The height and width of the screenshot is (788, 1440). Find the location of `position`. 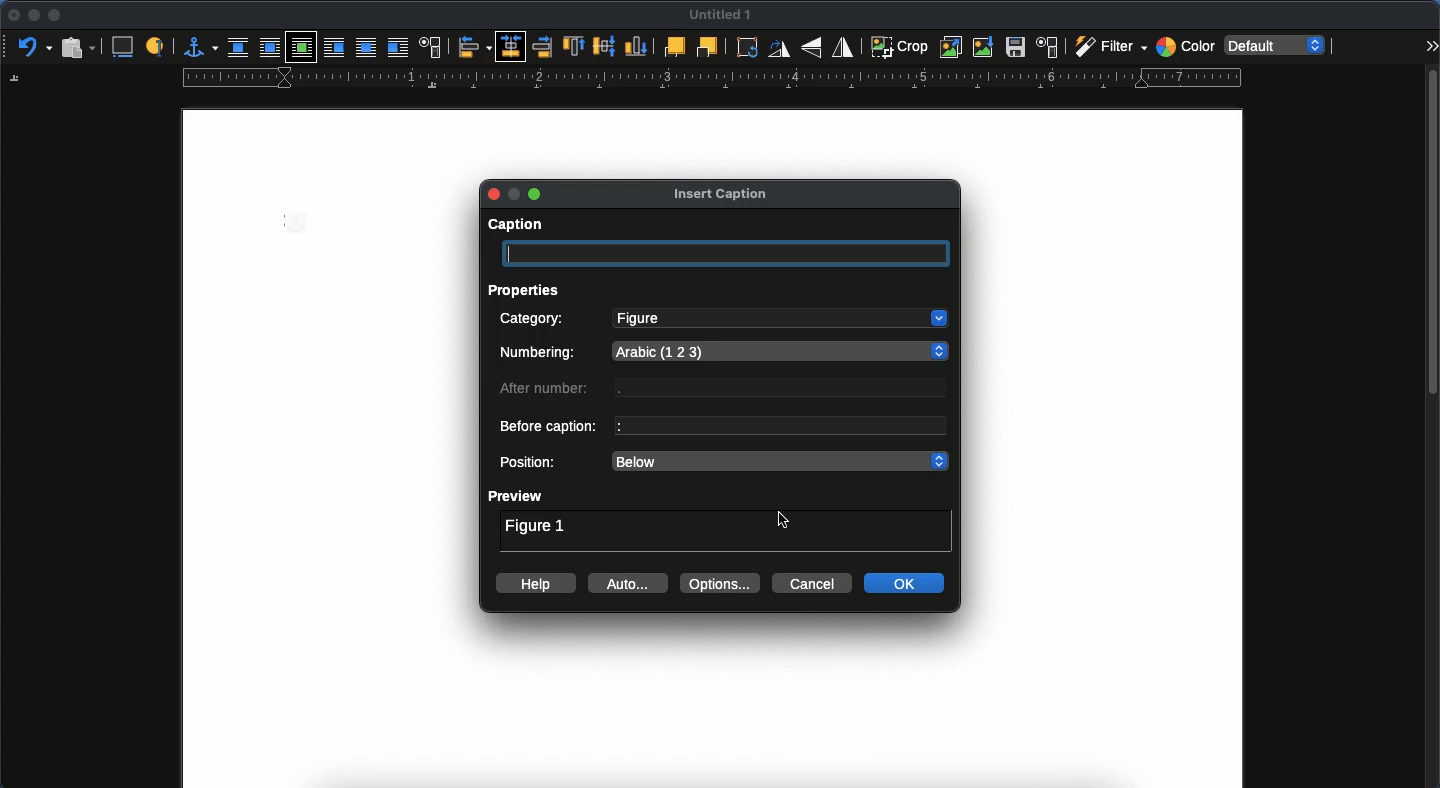

position is located at coordinates (531, 463).